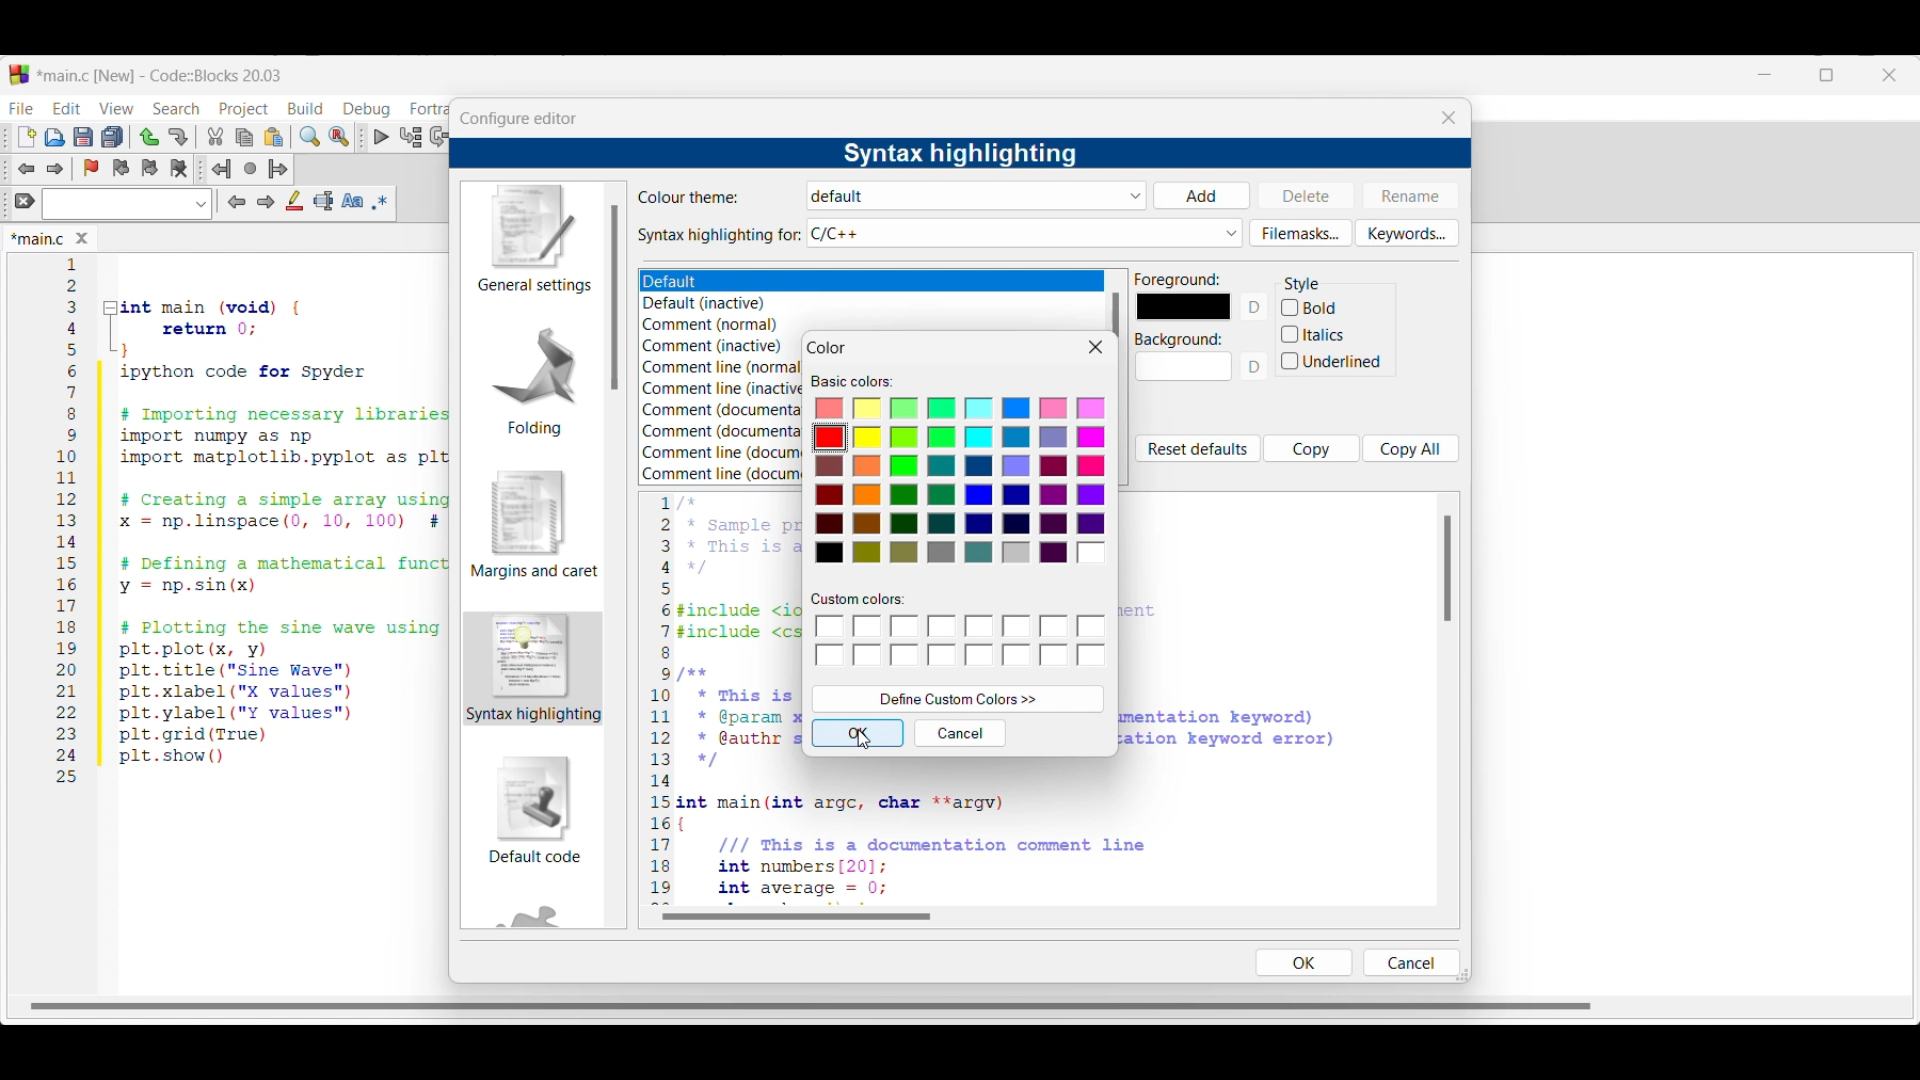  Describe the element at coordinates (216, 136) in the screenshot. I see `Cut` at that location.